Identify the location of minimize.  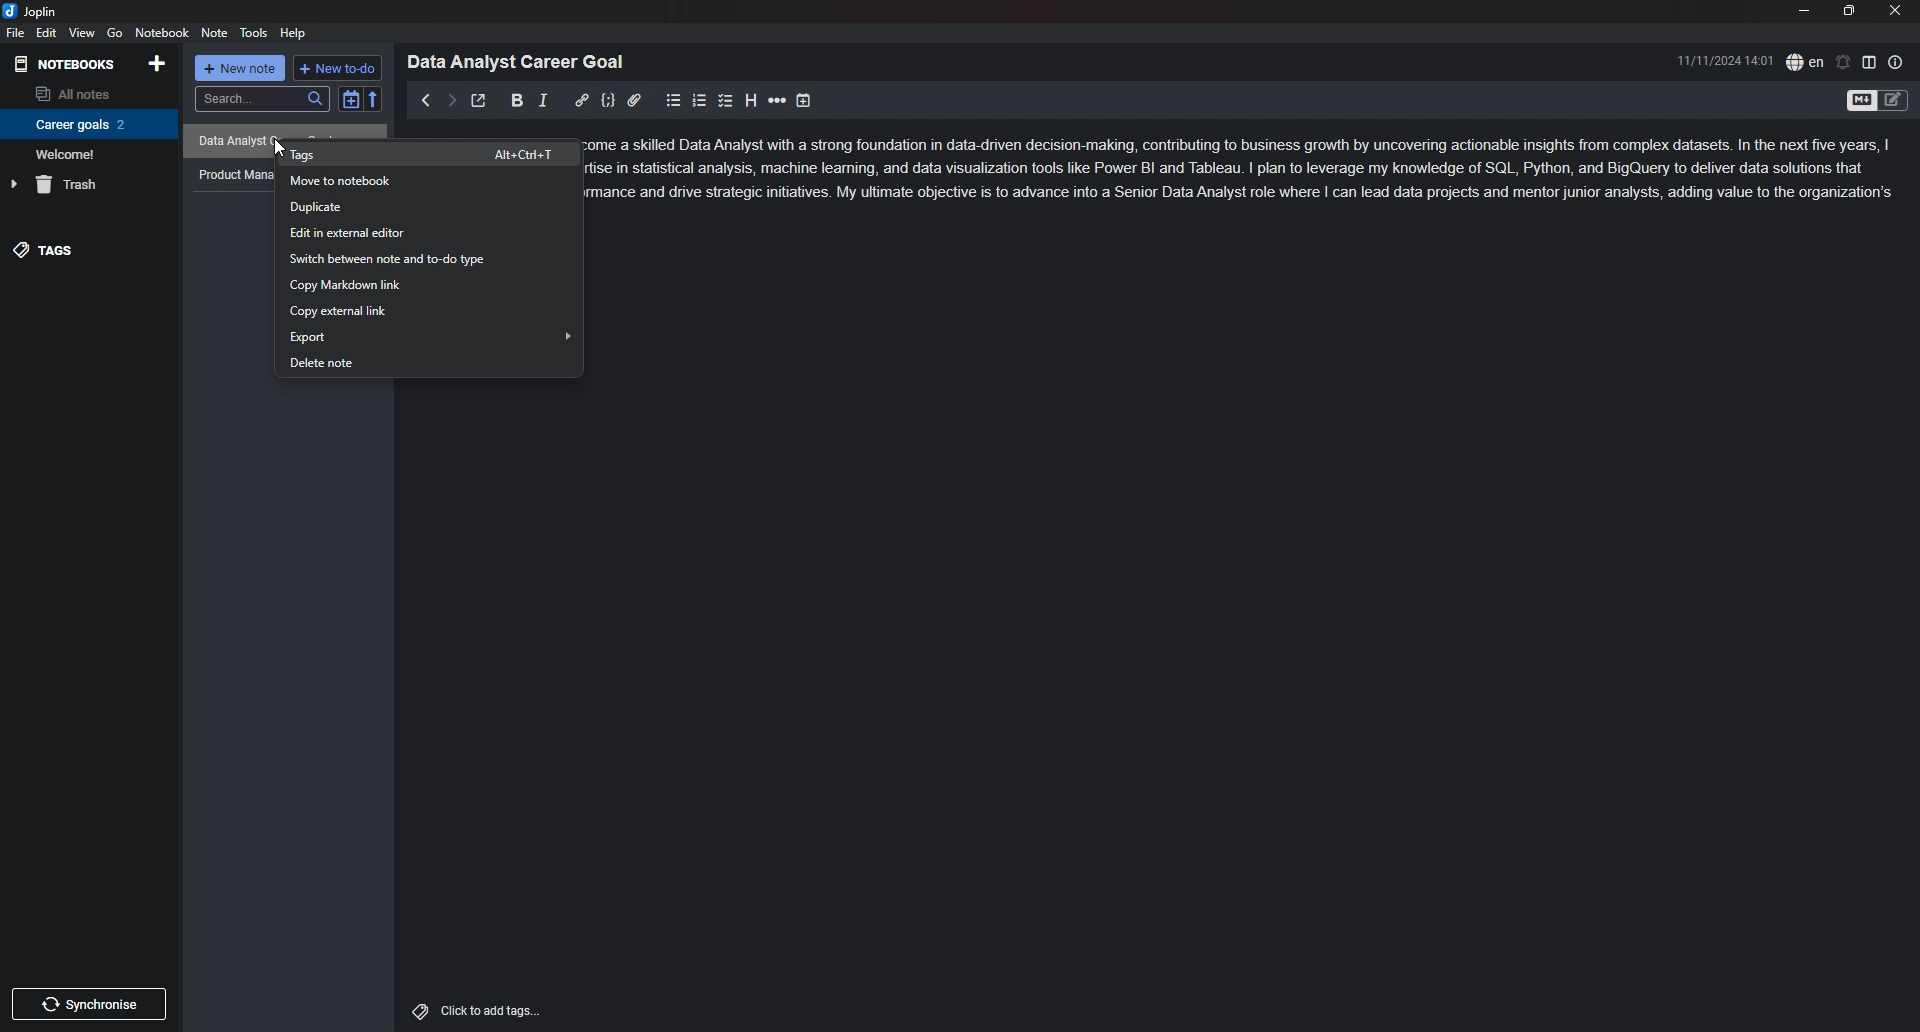
(1803, 10).